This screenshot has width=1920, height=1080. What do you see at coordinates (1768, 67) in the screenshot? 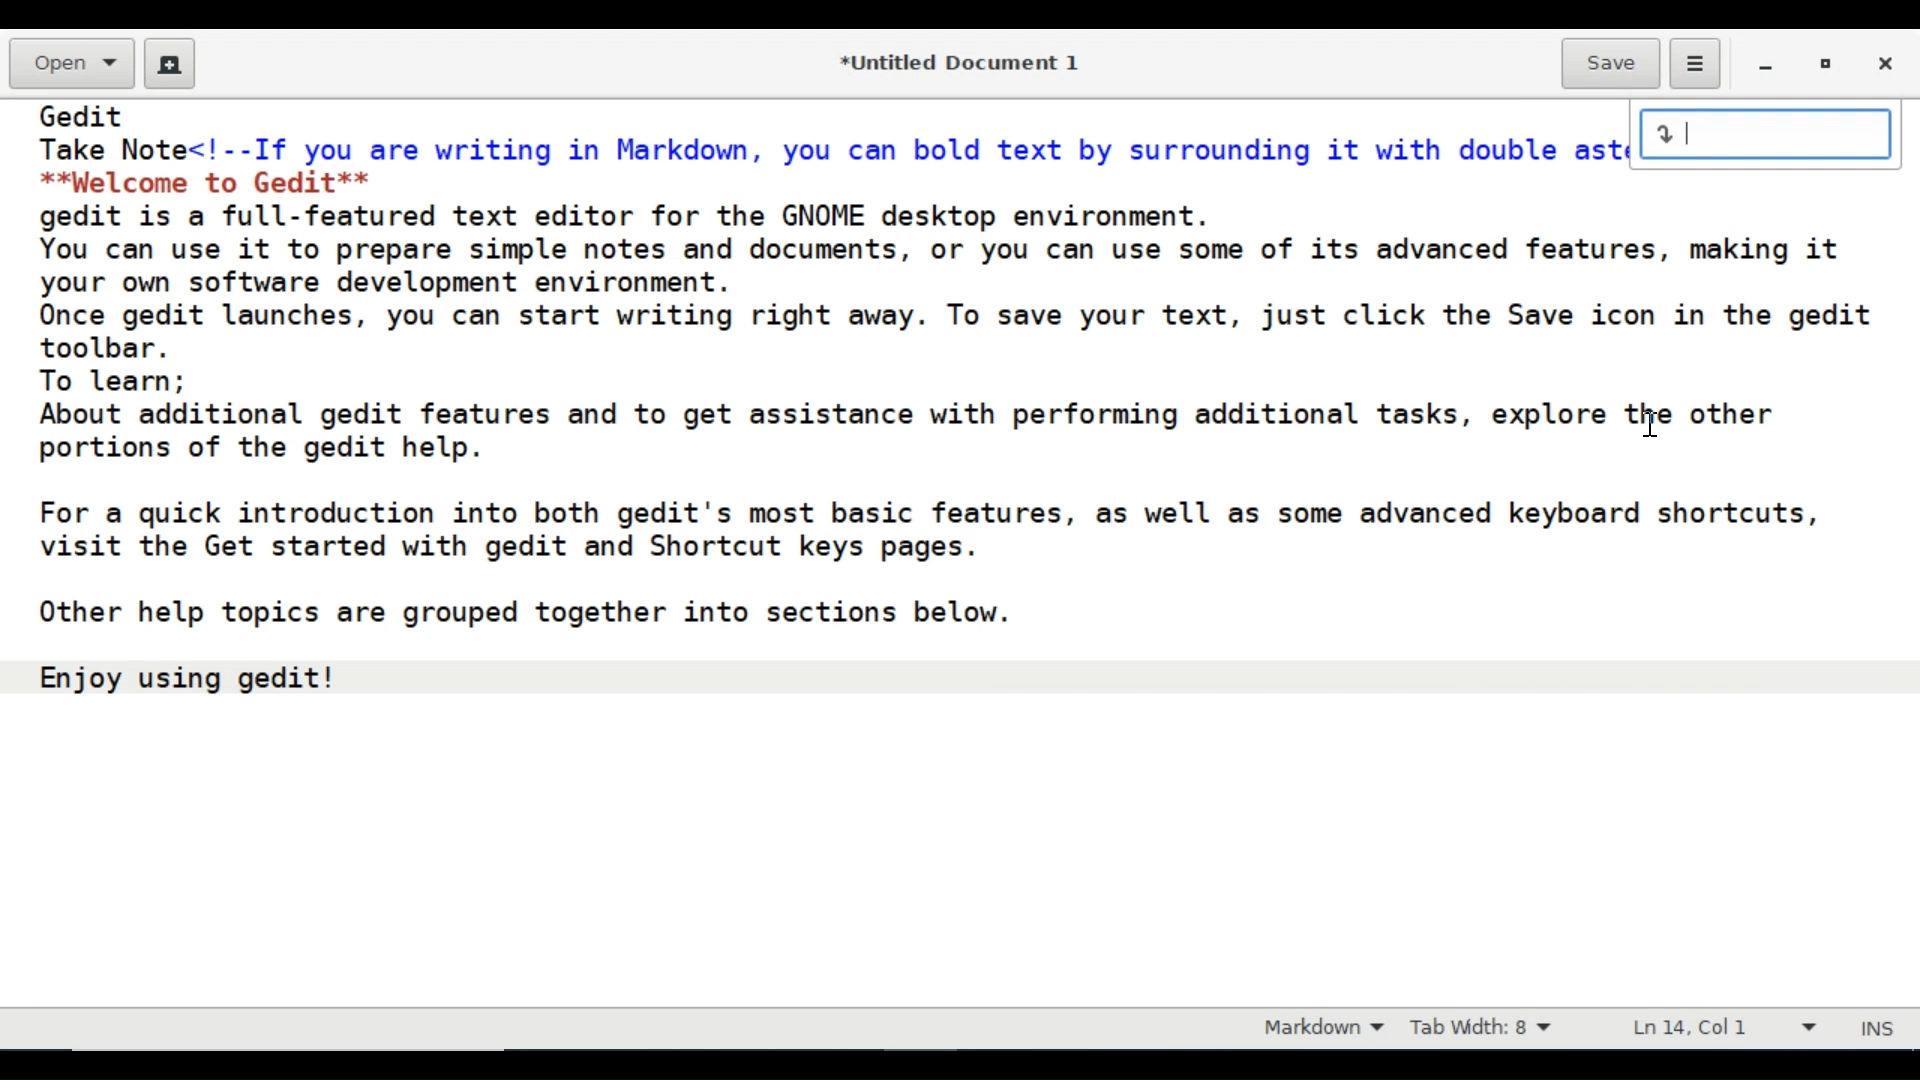
I see `minimize` at bounding box center [1768, 67].